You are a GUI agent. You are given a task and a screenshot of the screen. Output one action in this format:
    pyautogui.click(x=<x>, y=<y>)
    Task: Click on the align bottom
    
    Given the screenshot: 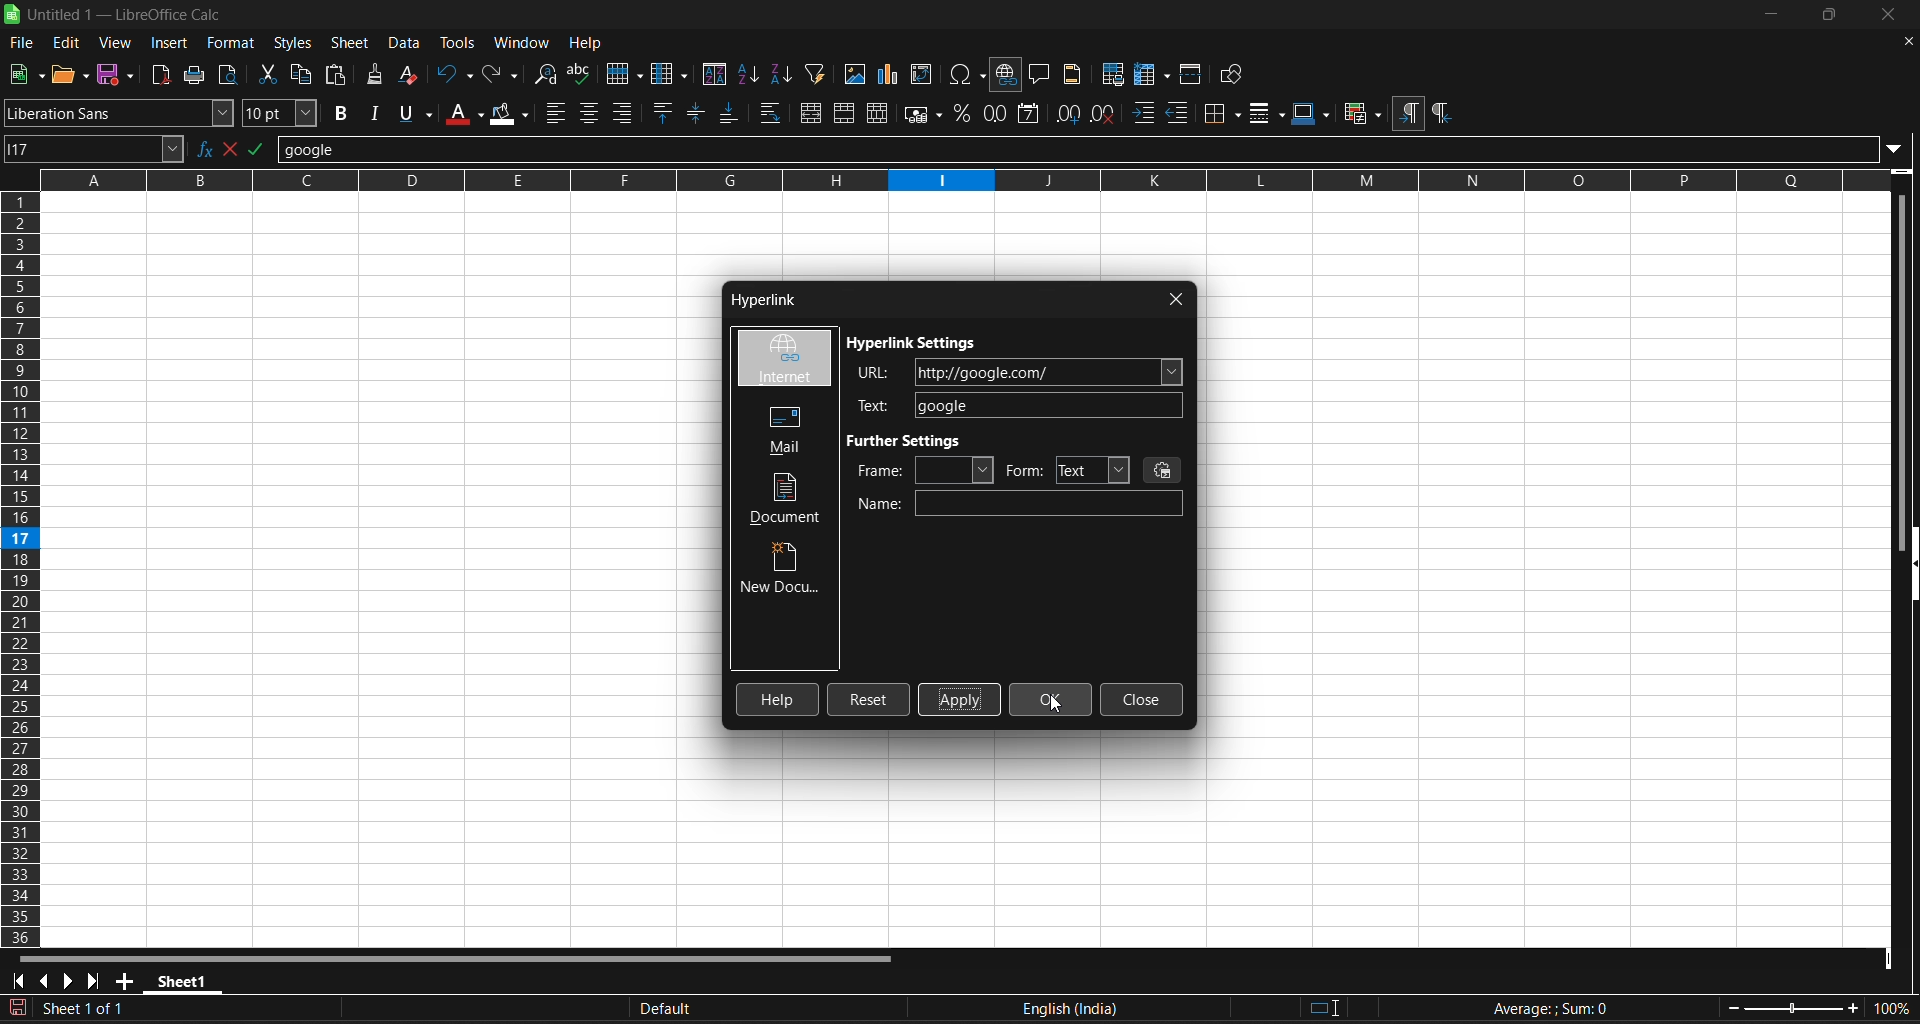 What is the action you would take?
    pyautogui.click(x=729, y=113)
    